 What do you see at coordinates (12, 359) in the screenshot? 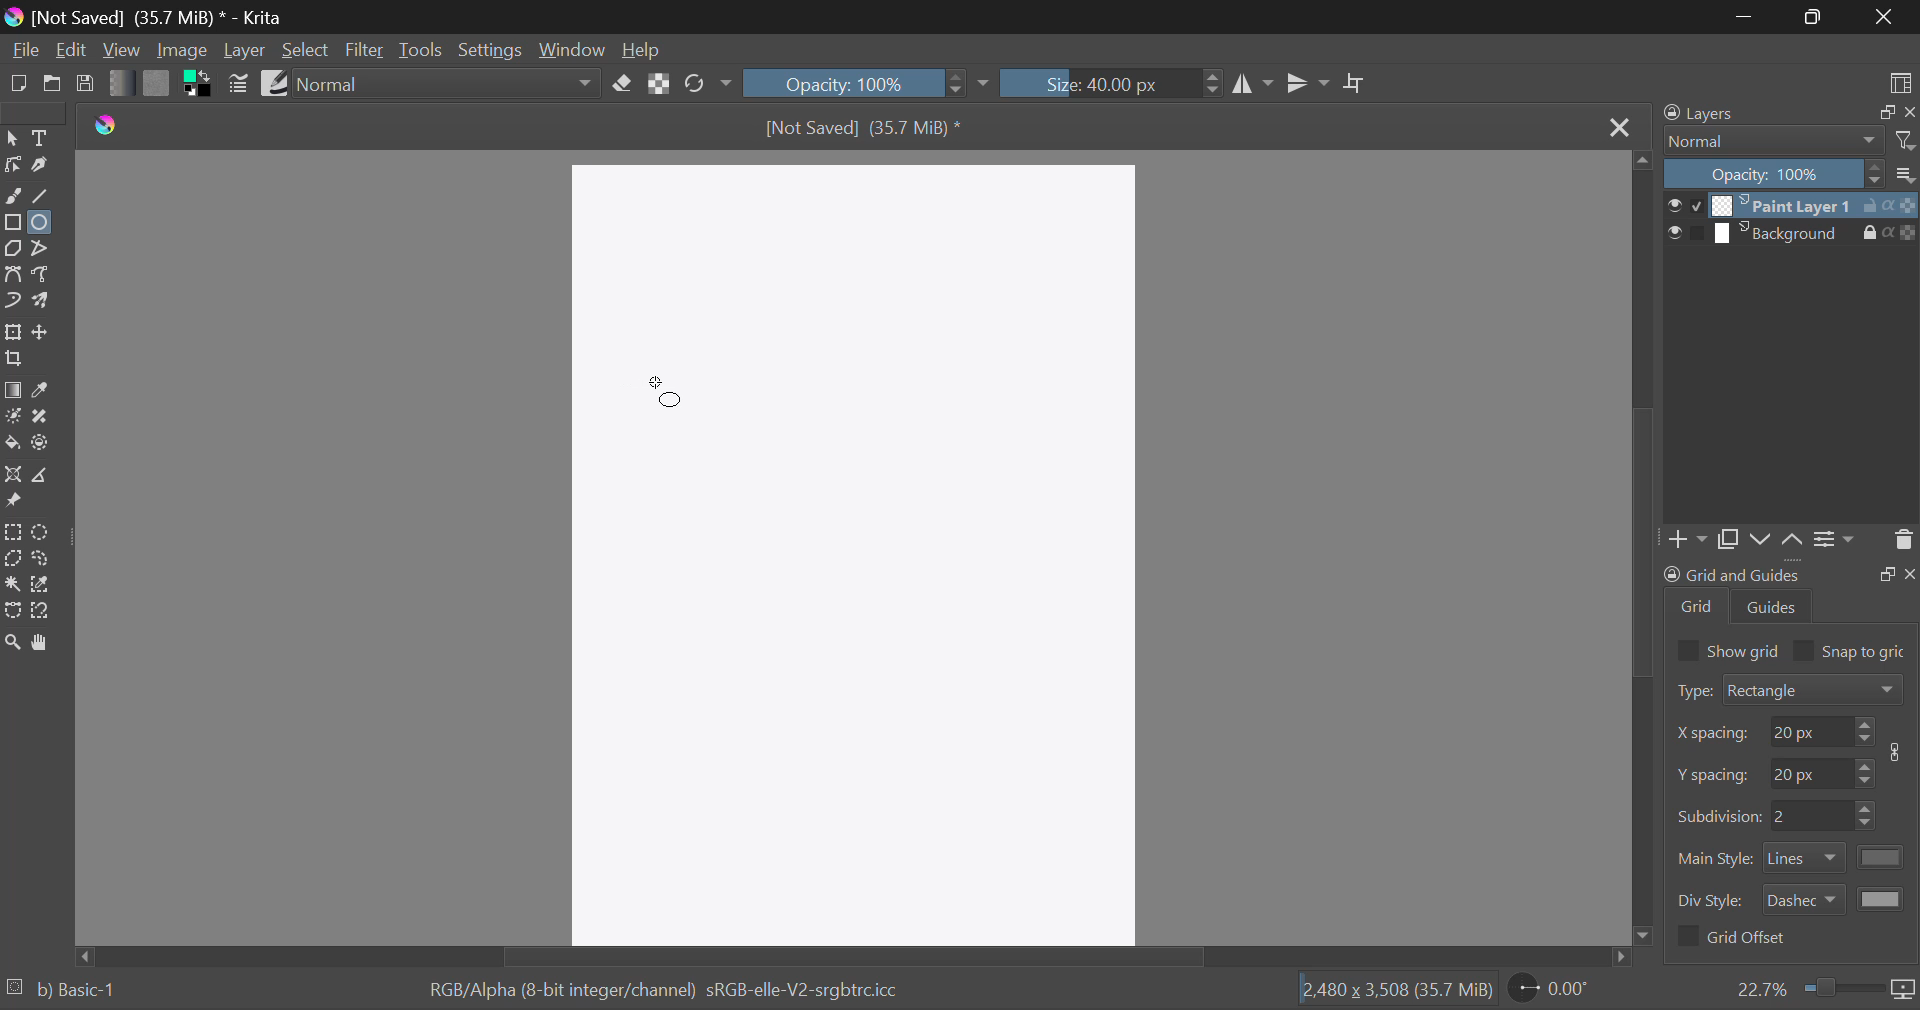
I see `Crop` at bounding box center [12, 359].